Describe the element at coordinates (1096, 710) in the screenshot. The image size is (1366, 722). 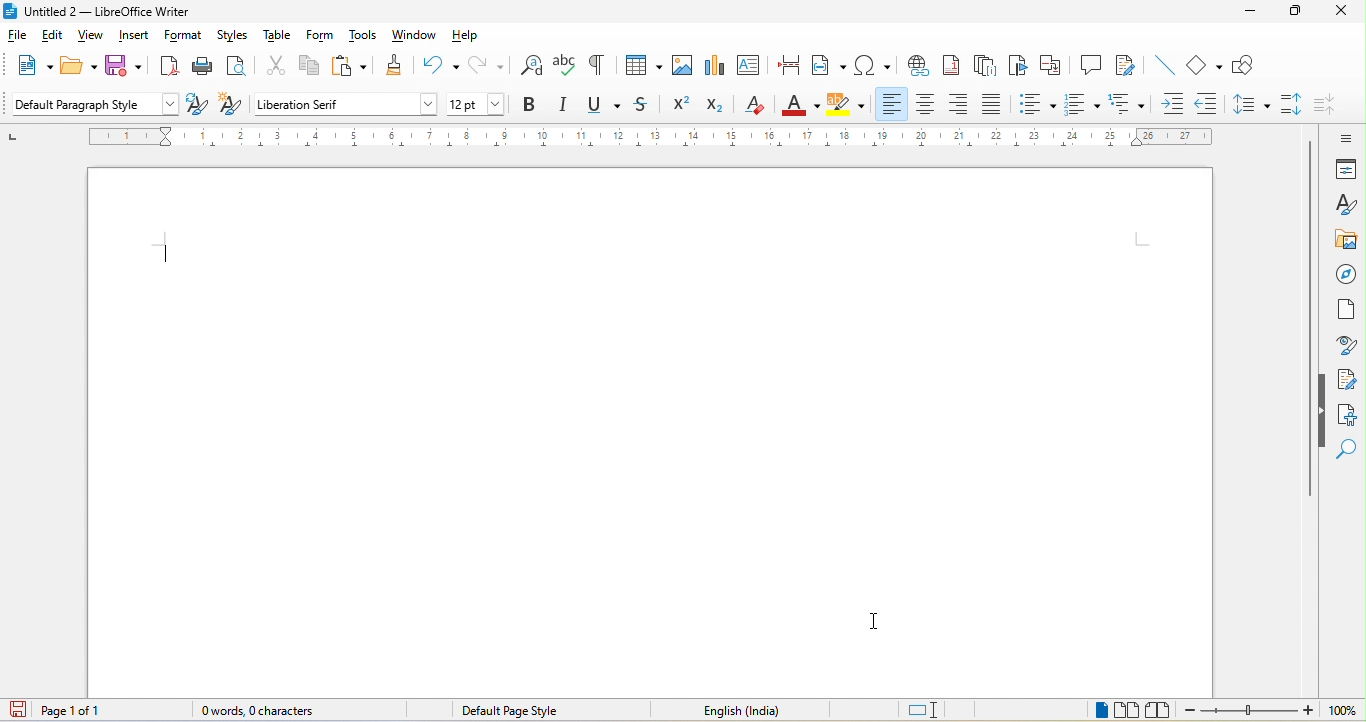
I see `single page view` at that location.